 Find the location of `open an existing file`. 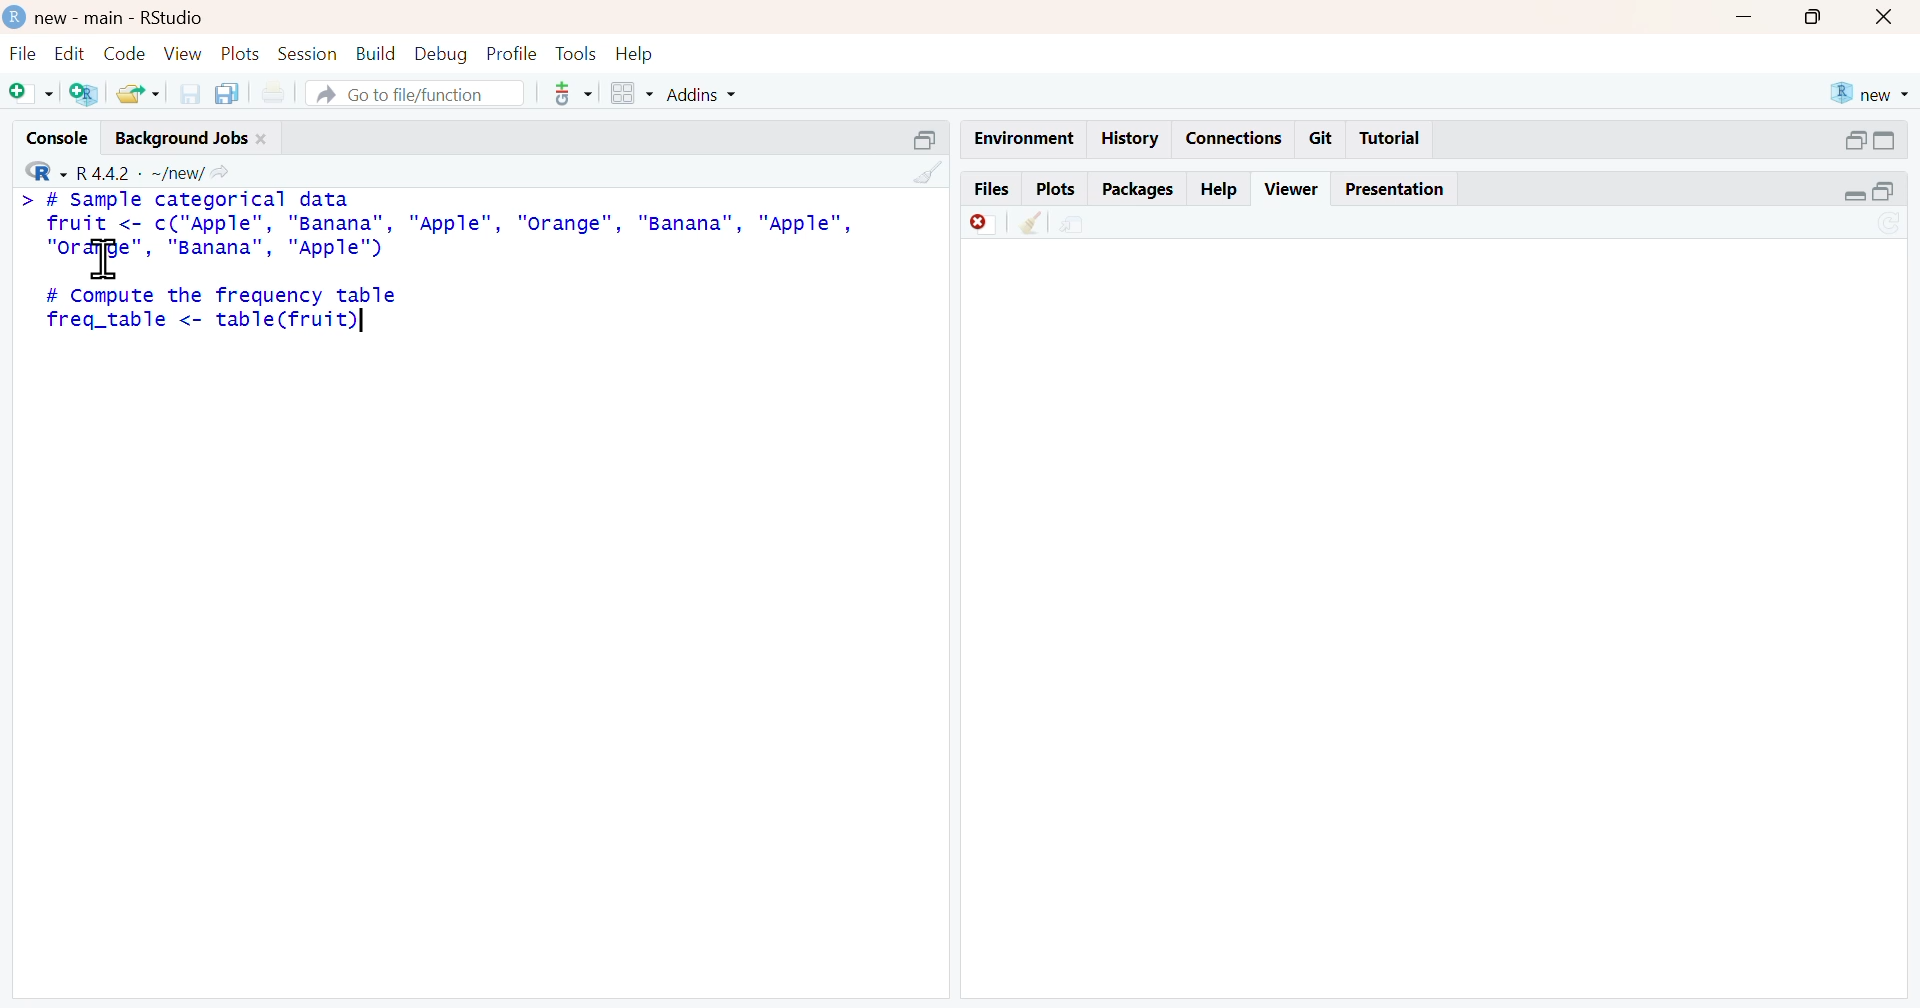

open an existing file is located at coordinates (137, 94).